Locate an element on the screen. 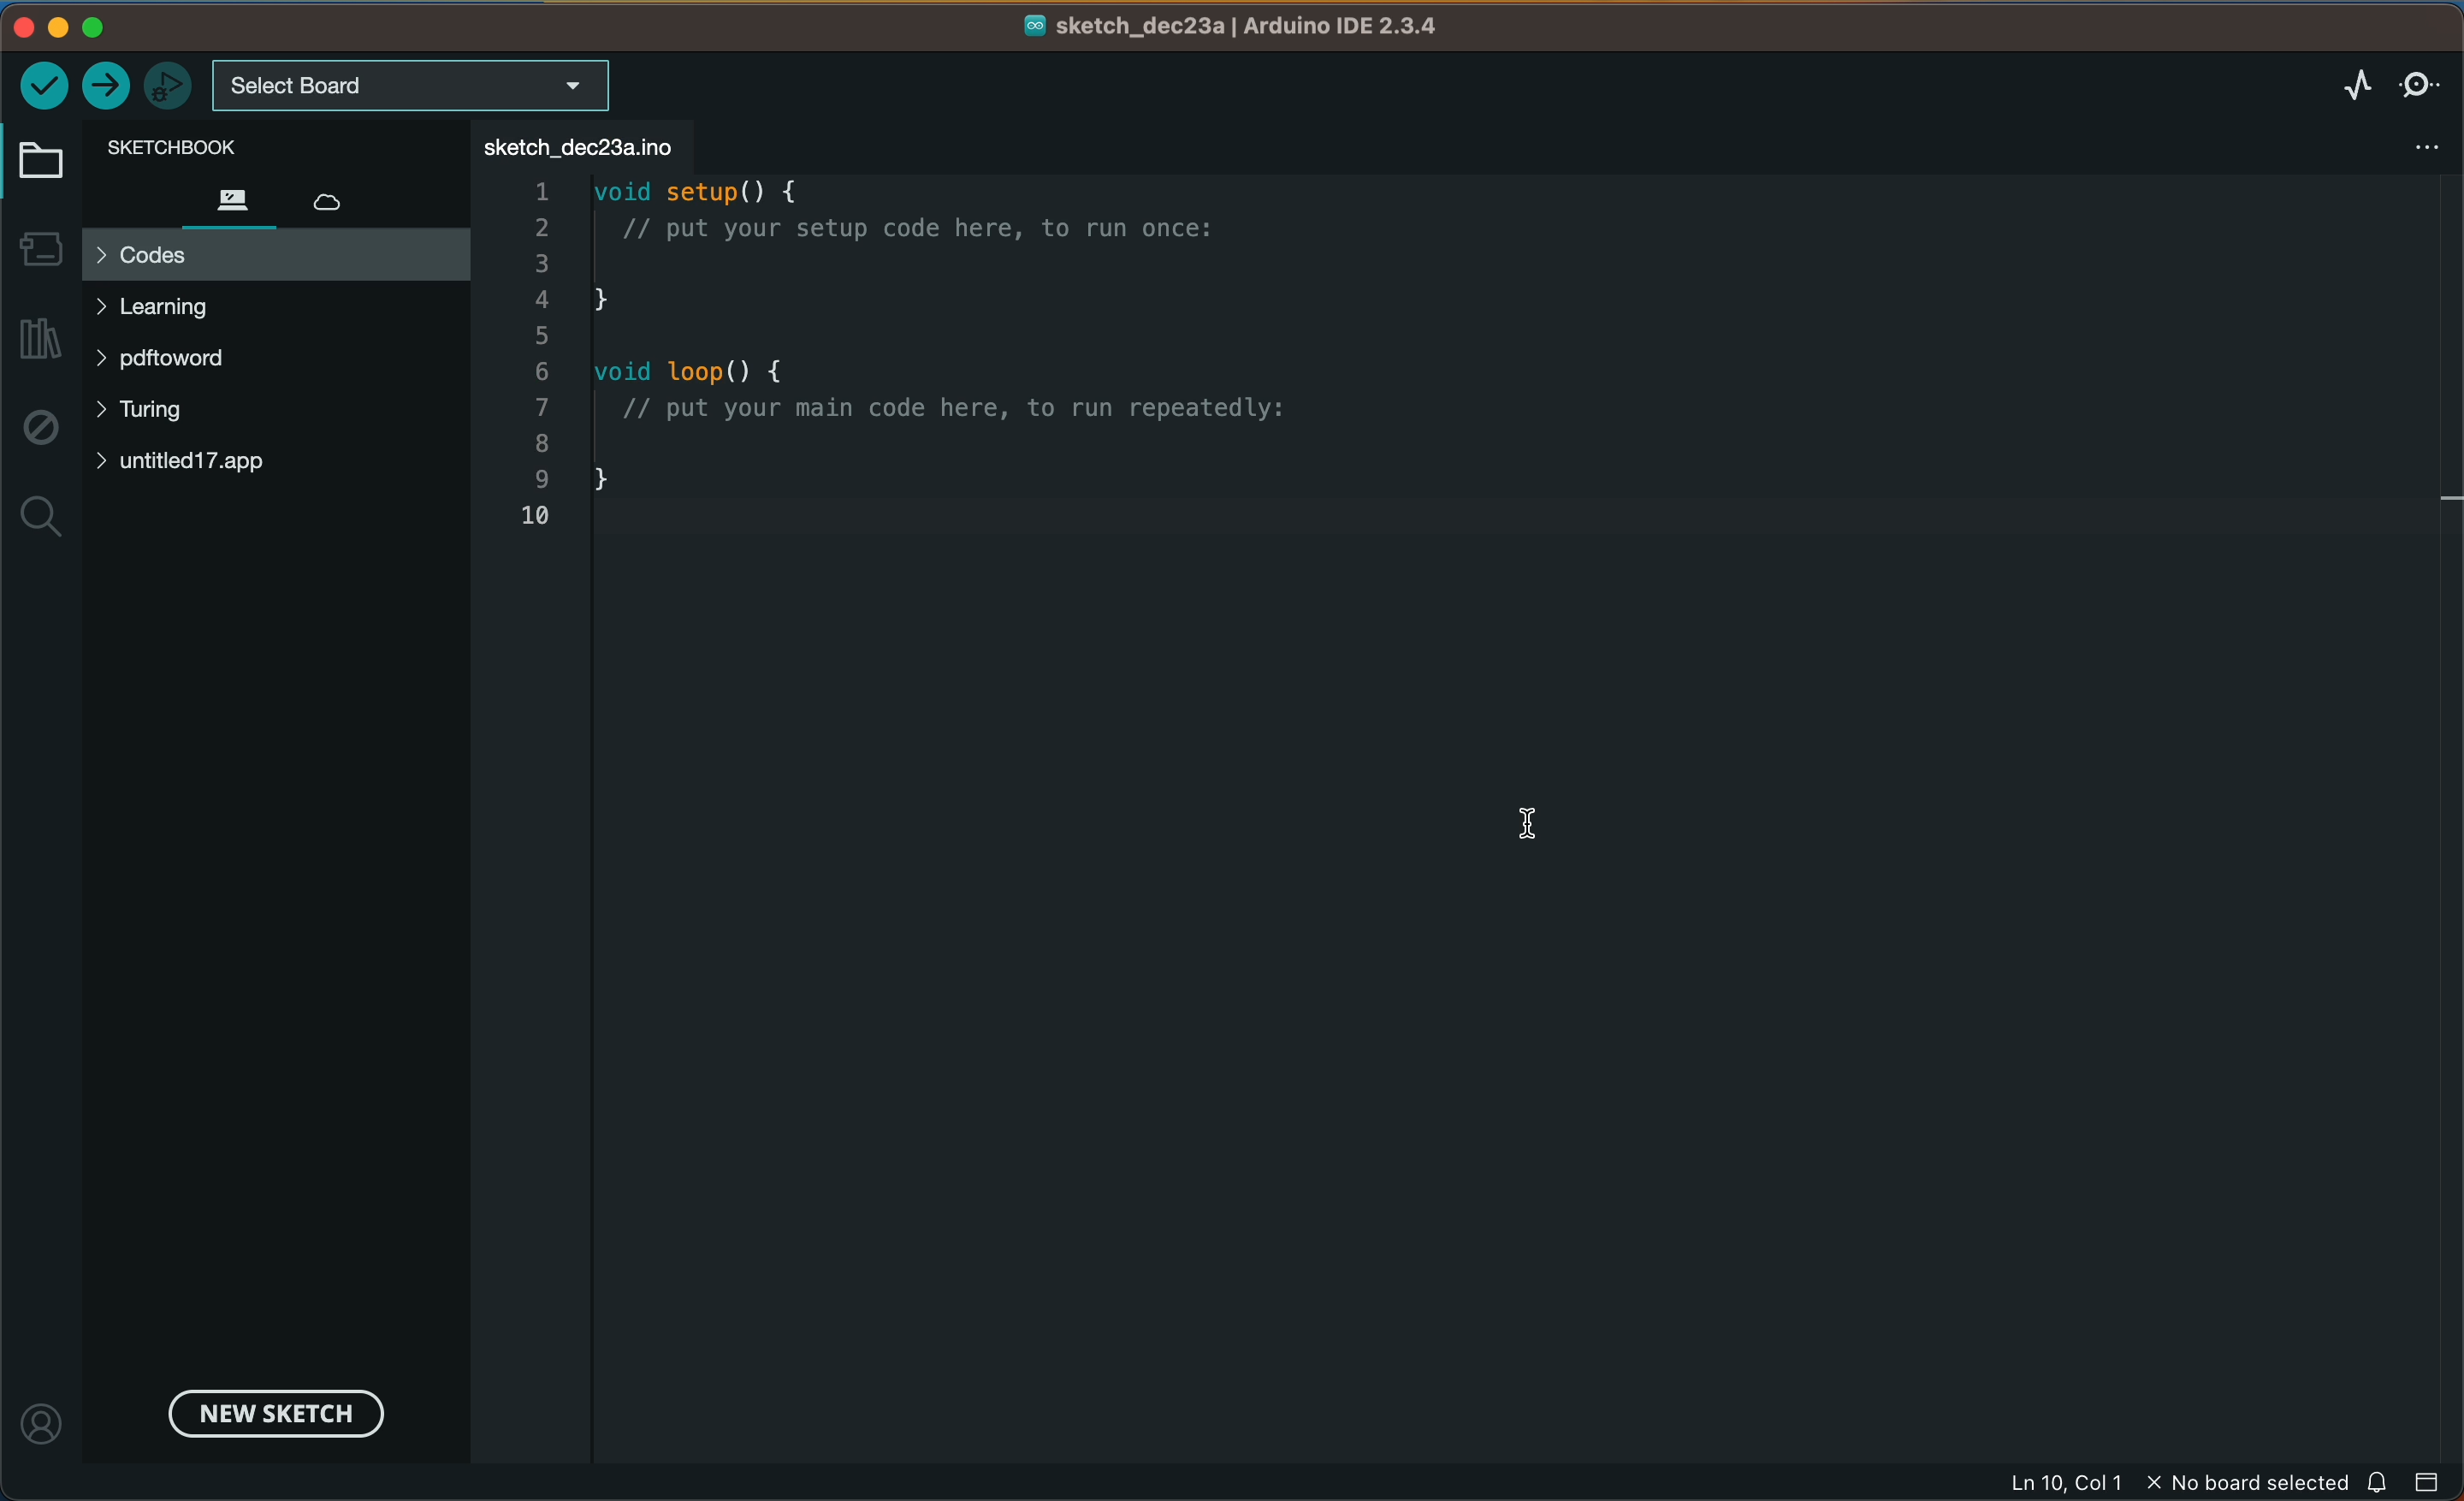 The width and height of the screenshot is (2464, 1501). cursor is located at coordinates (1534, 826).